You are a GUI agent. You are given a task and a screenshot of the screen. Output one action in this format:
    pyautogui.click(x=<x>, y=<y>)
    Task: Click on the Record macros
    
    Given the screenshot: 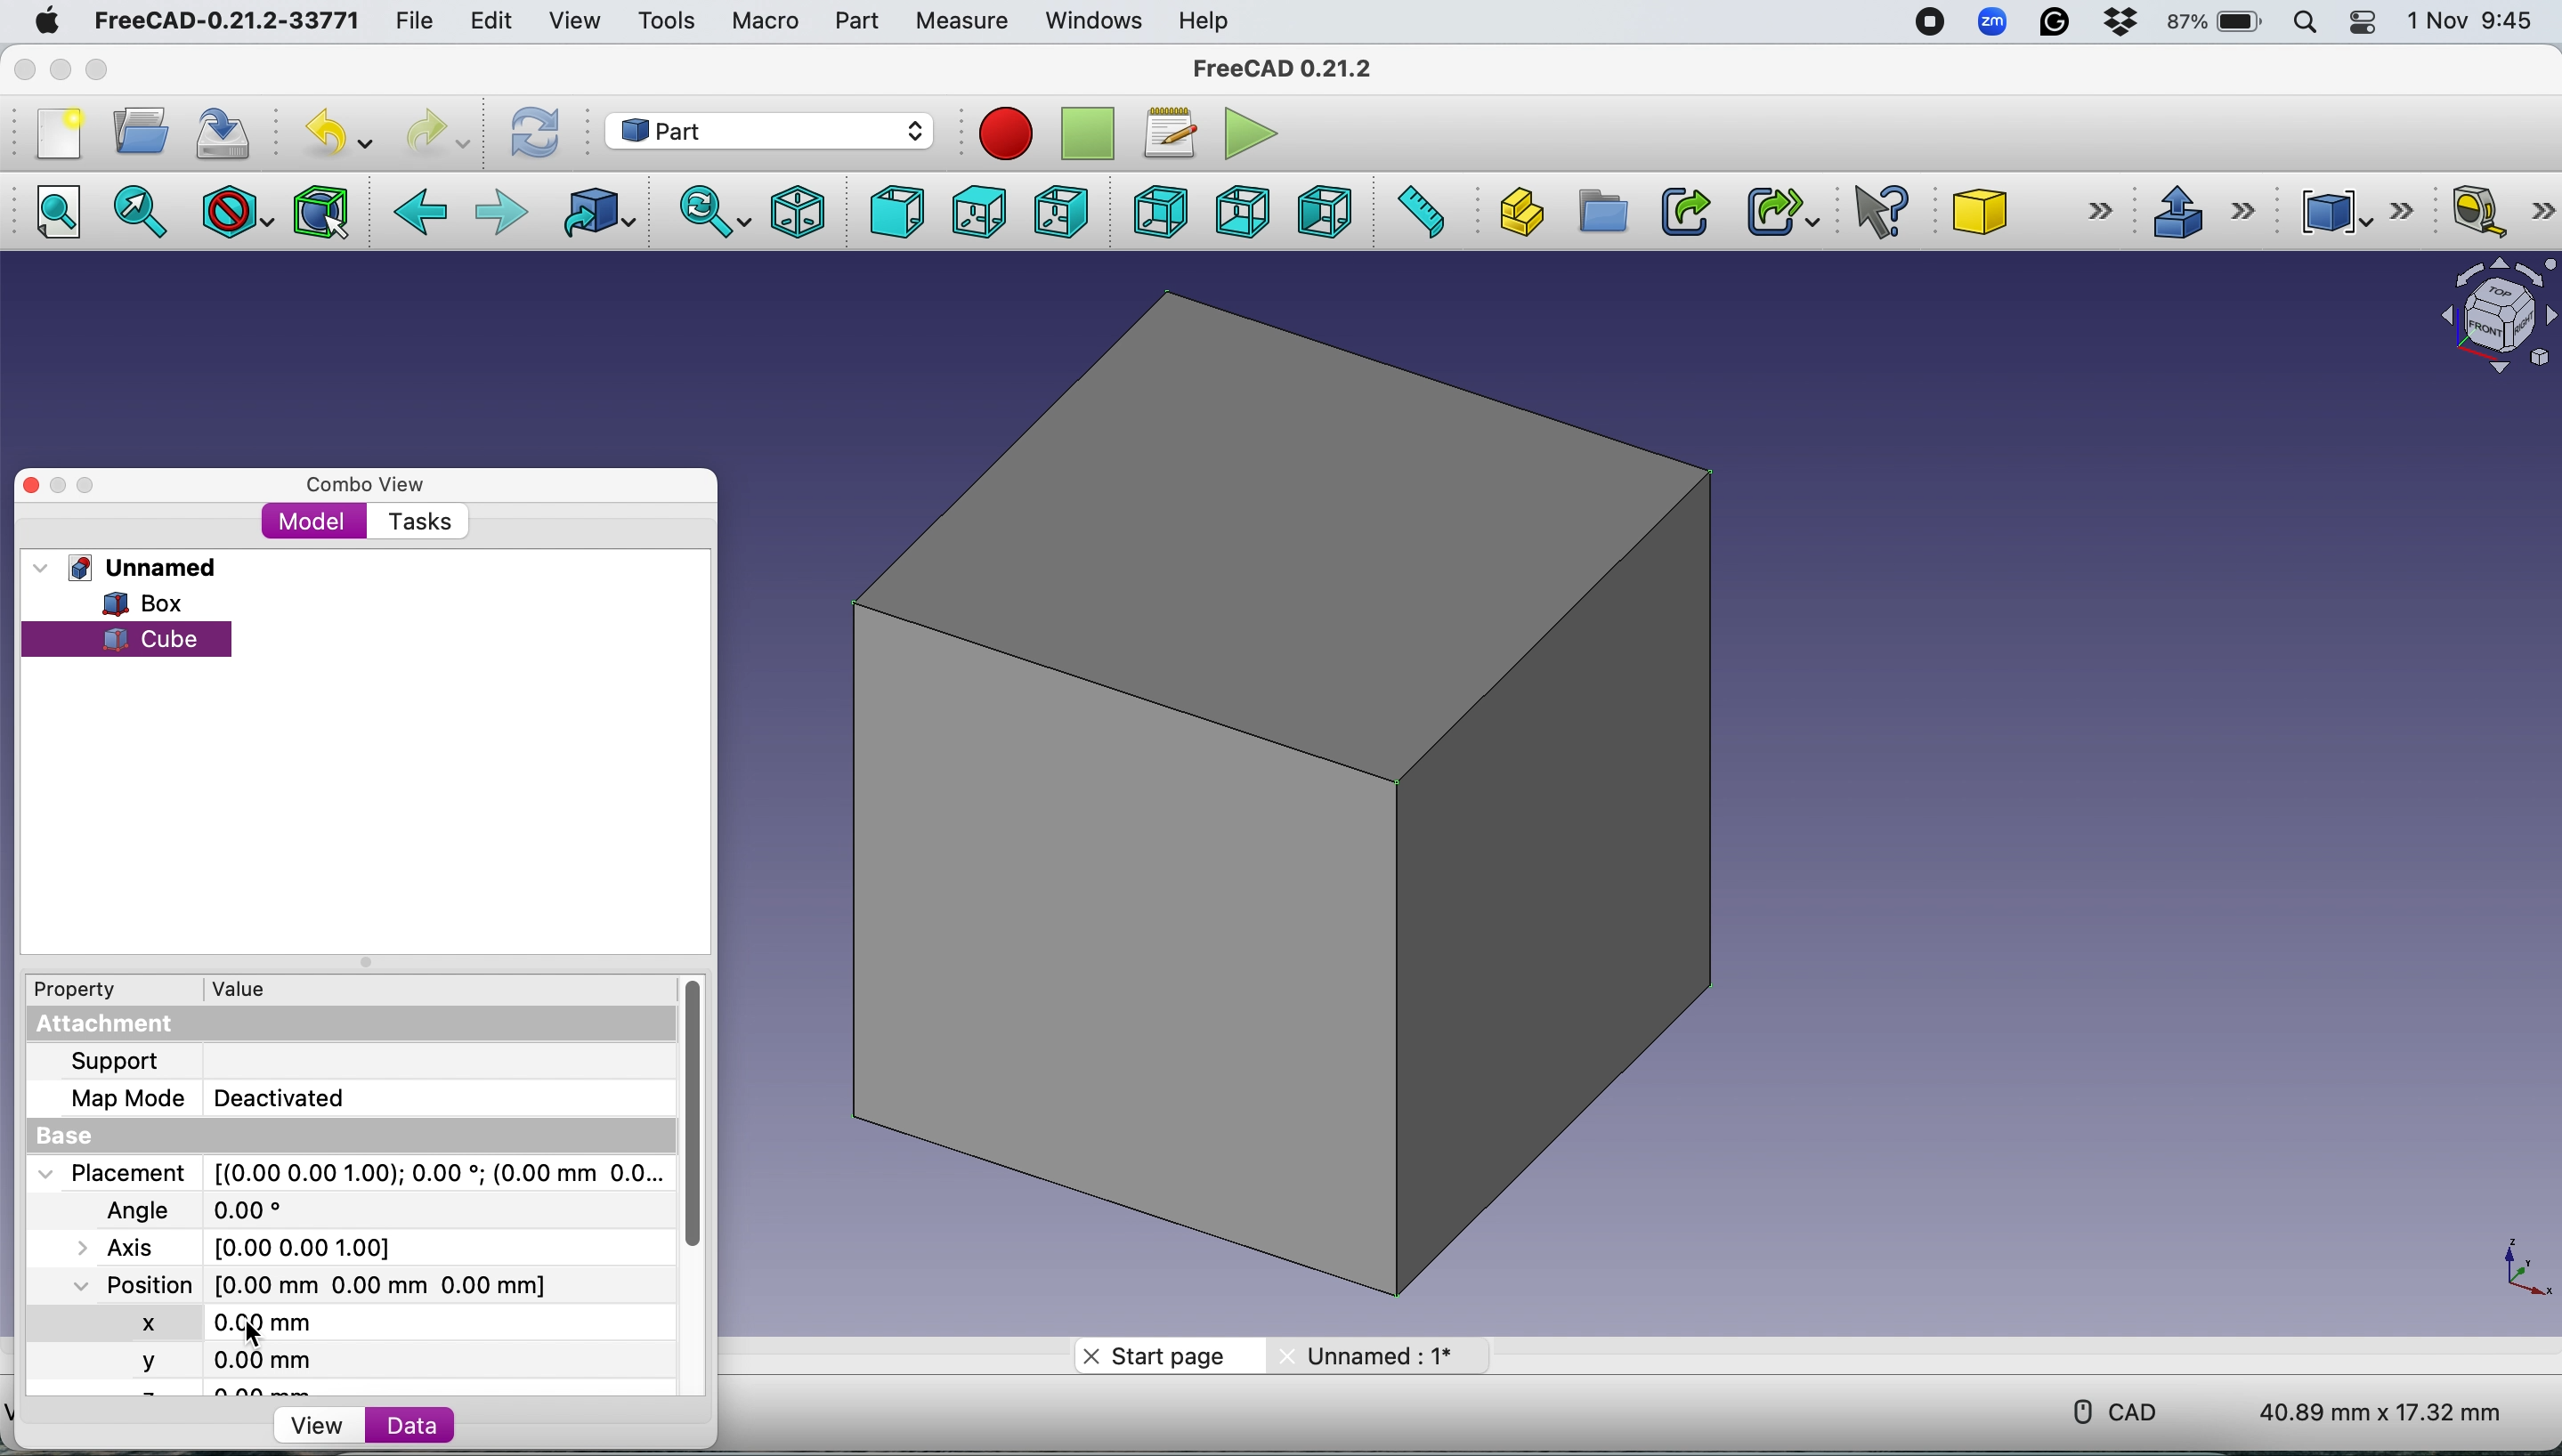 What is the action you would take?
    pyautogui.click(x=1011, y=136)
    